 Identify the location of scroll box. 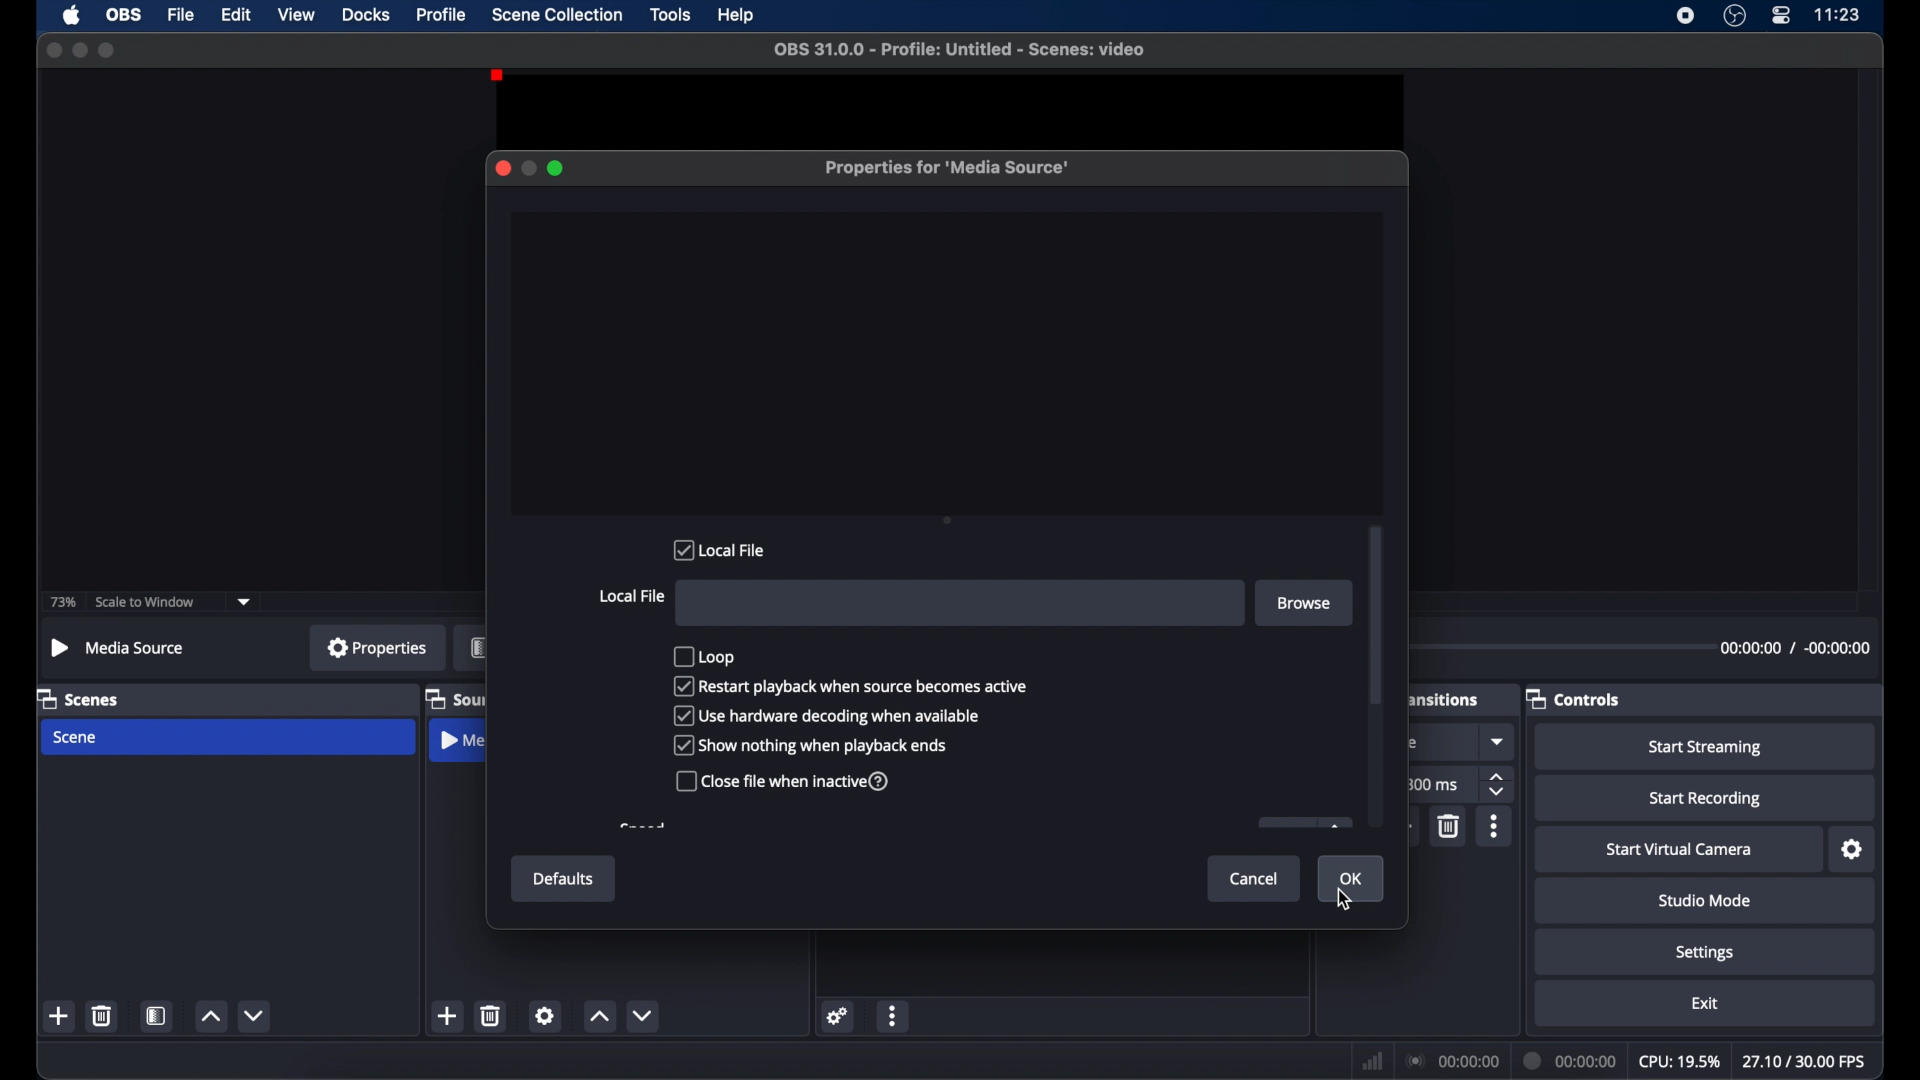
(1378, 617).